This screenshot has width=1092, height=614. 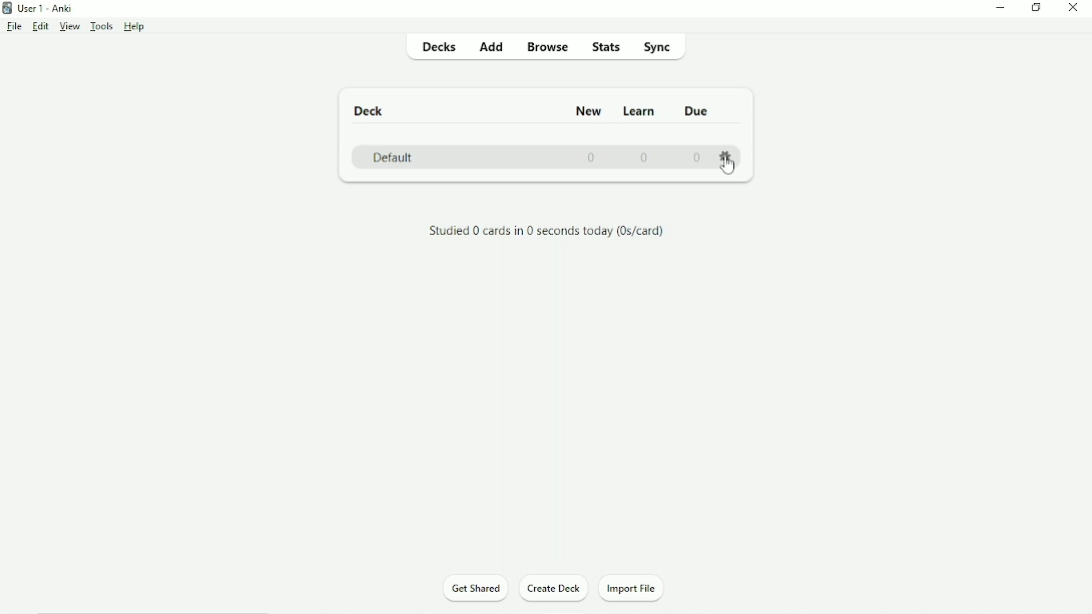 I want to click on Create Deck, so click(x=555, y=591).